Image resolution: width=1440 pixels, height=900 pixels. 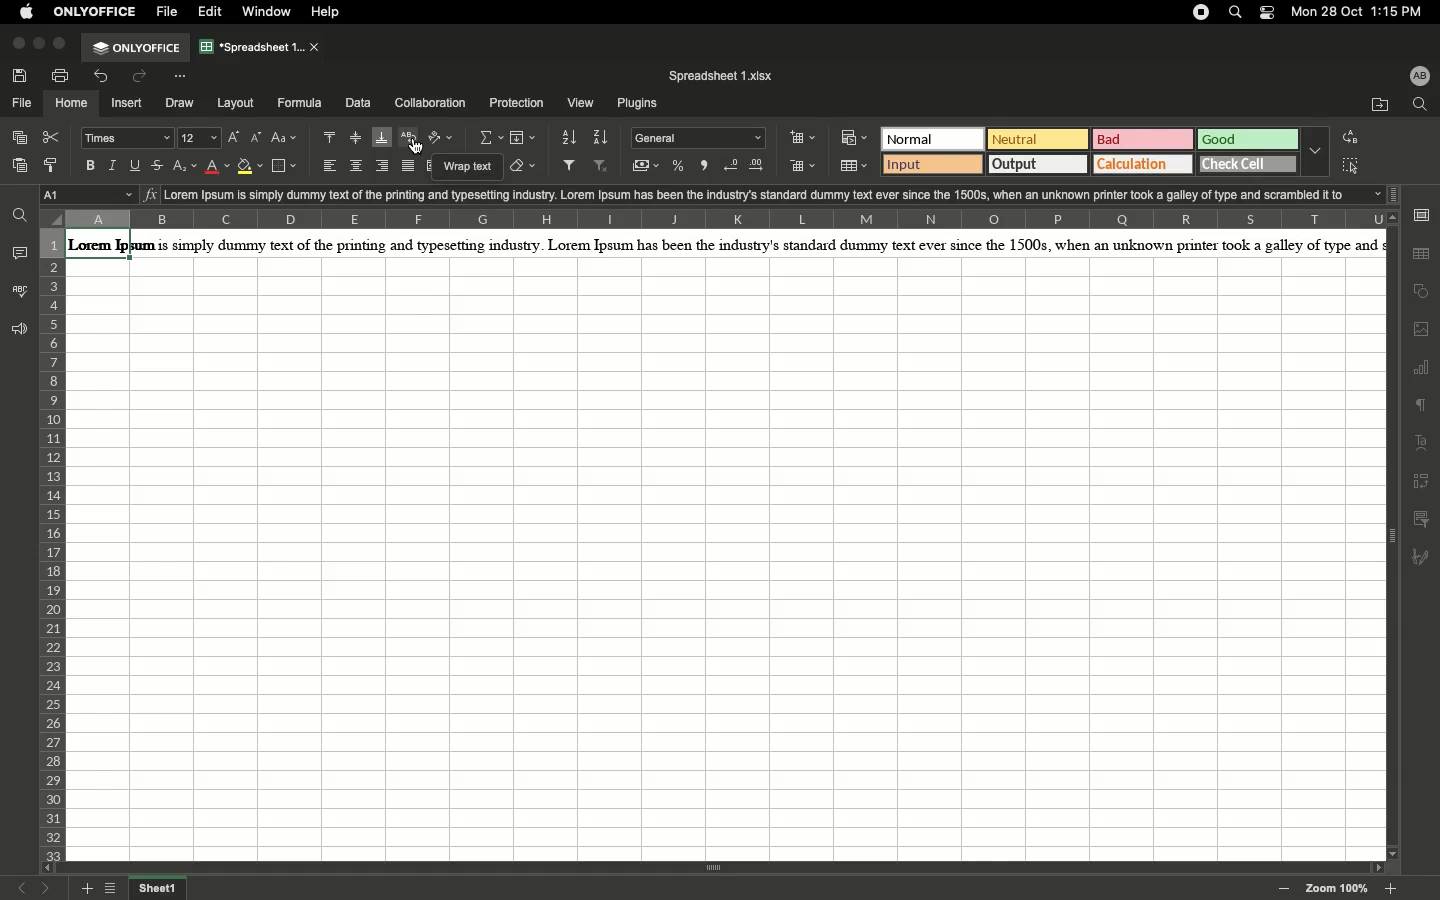 What do you see at coordinates (1268, 14) in the screenshot?
I see `Notification` at bounding box center [1268, 14].